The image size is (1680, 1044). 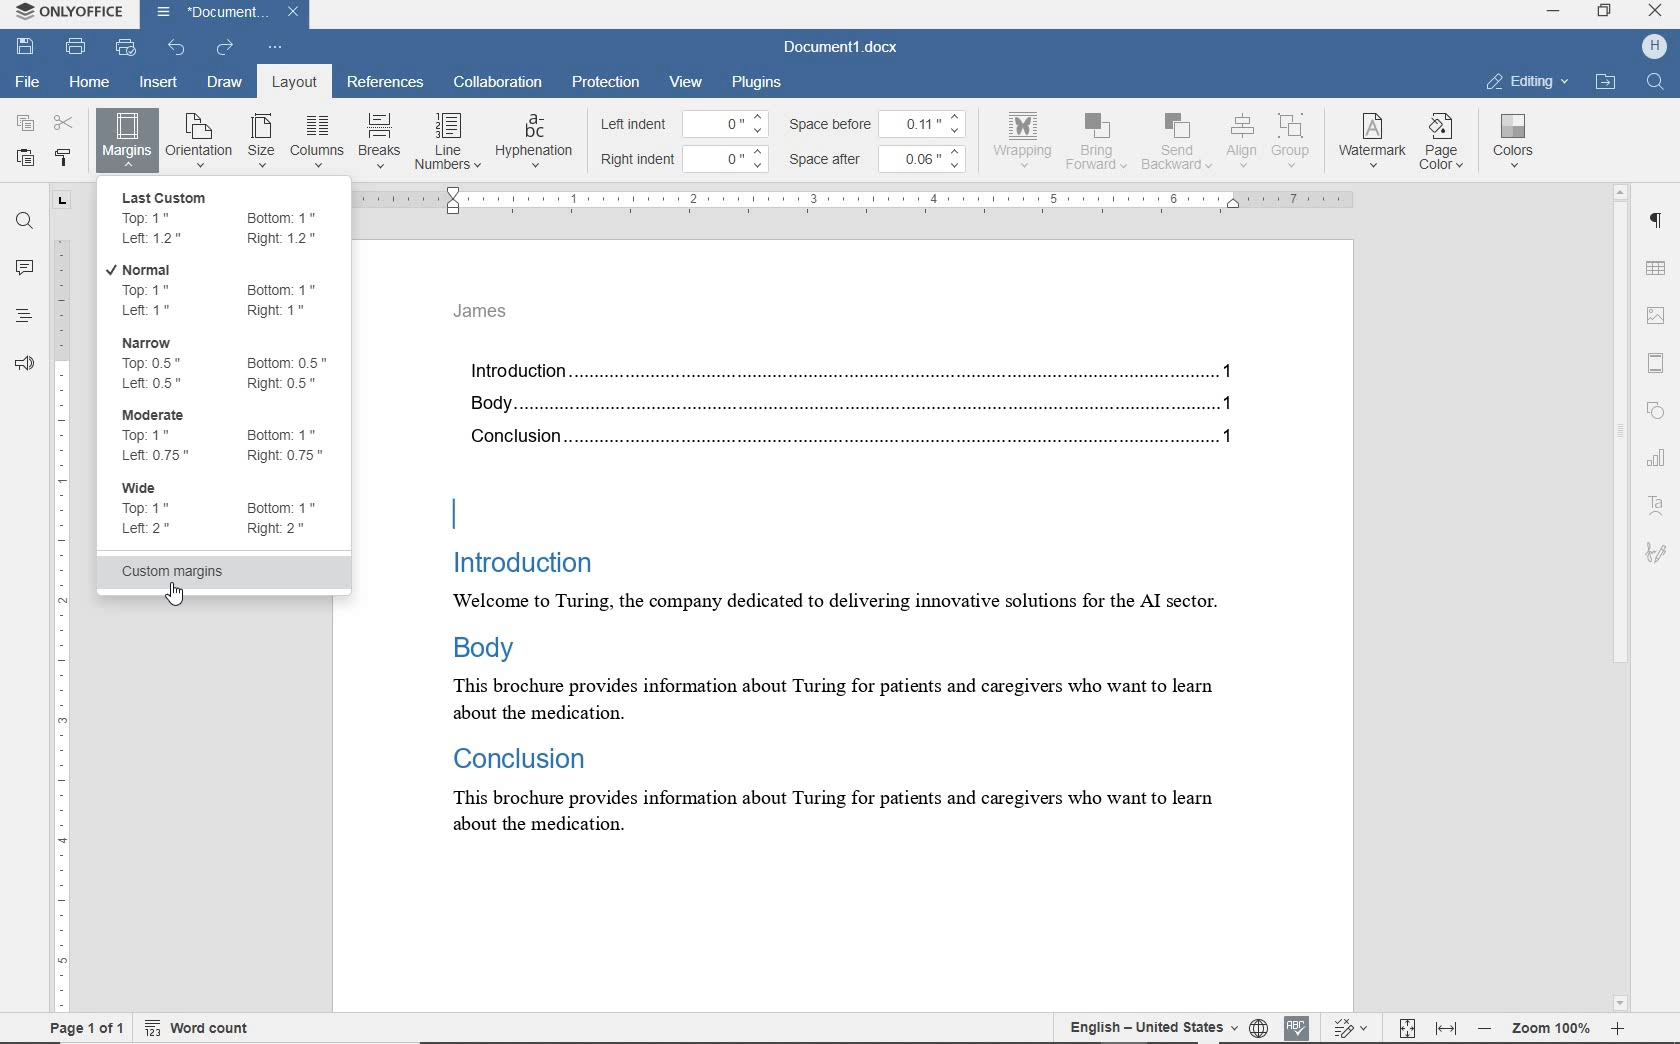 What do you see at coordinates (276, 48) in the screenshot?
I see `customize quick access ` at bounding box center [276, 48].